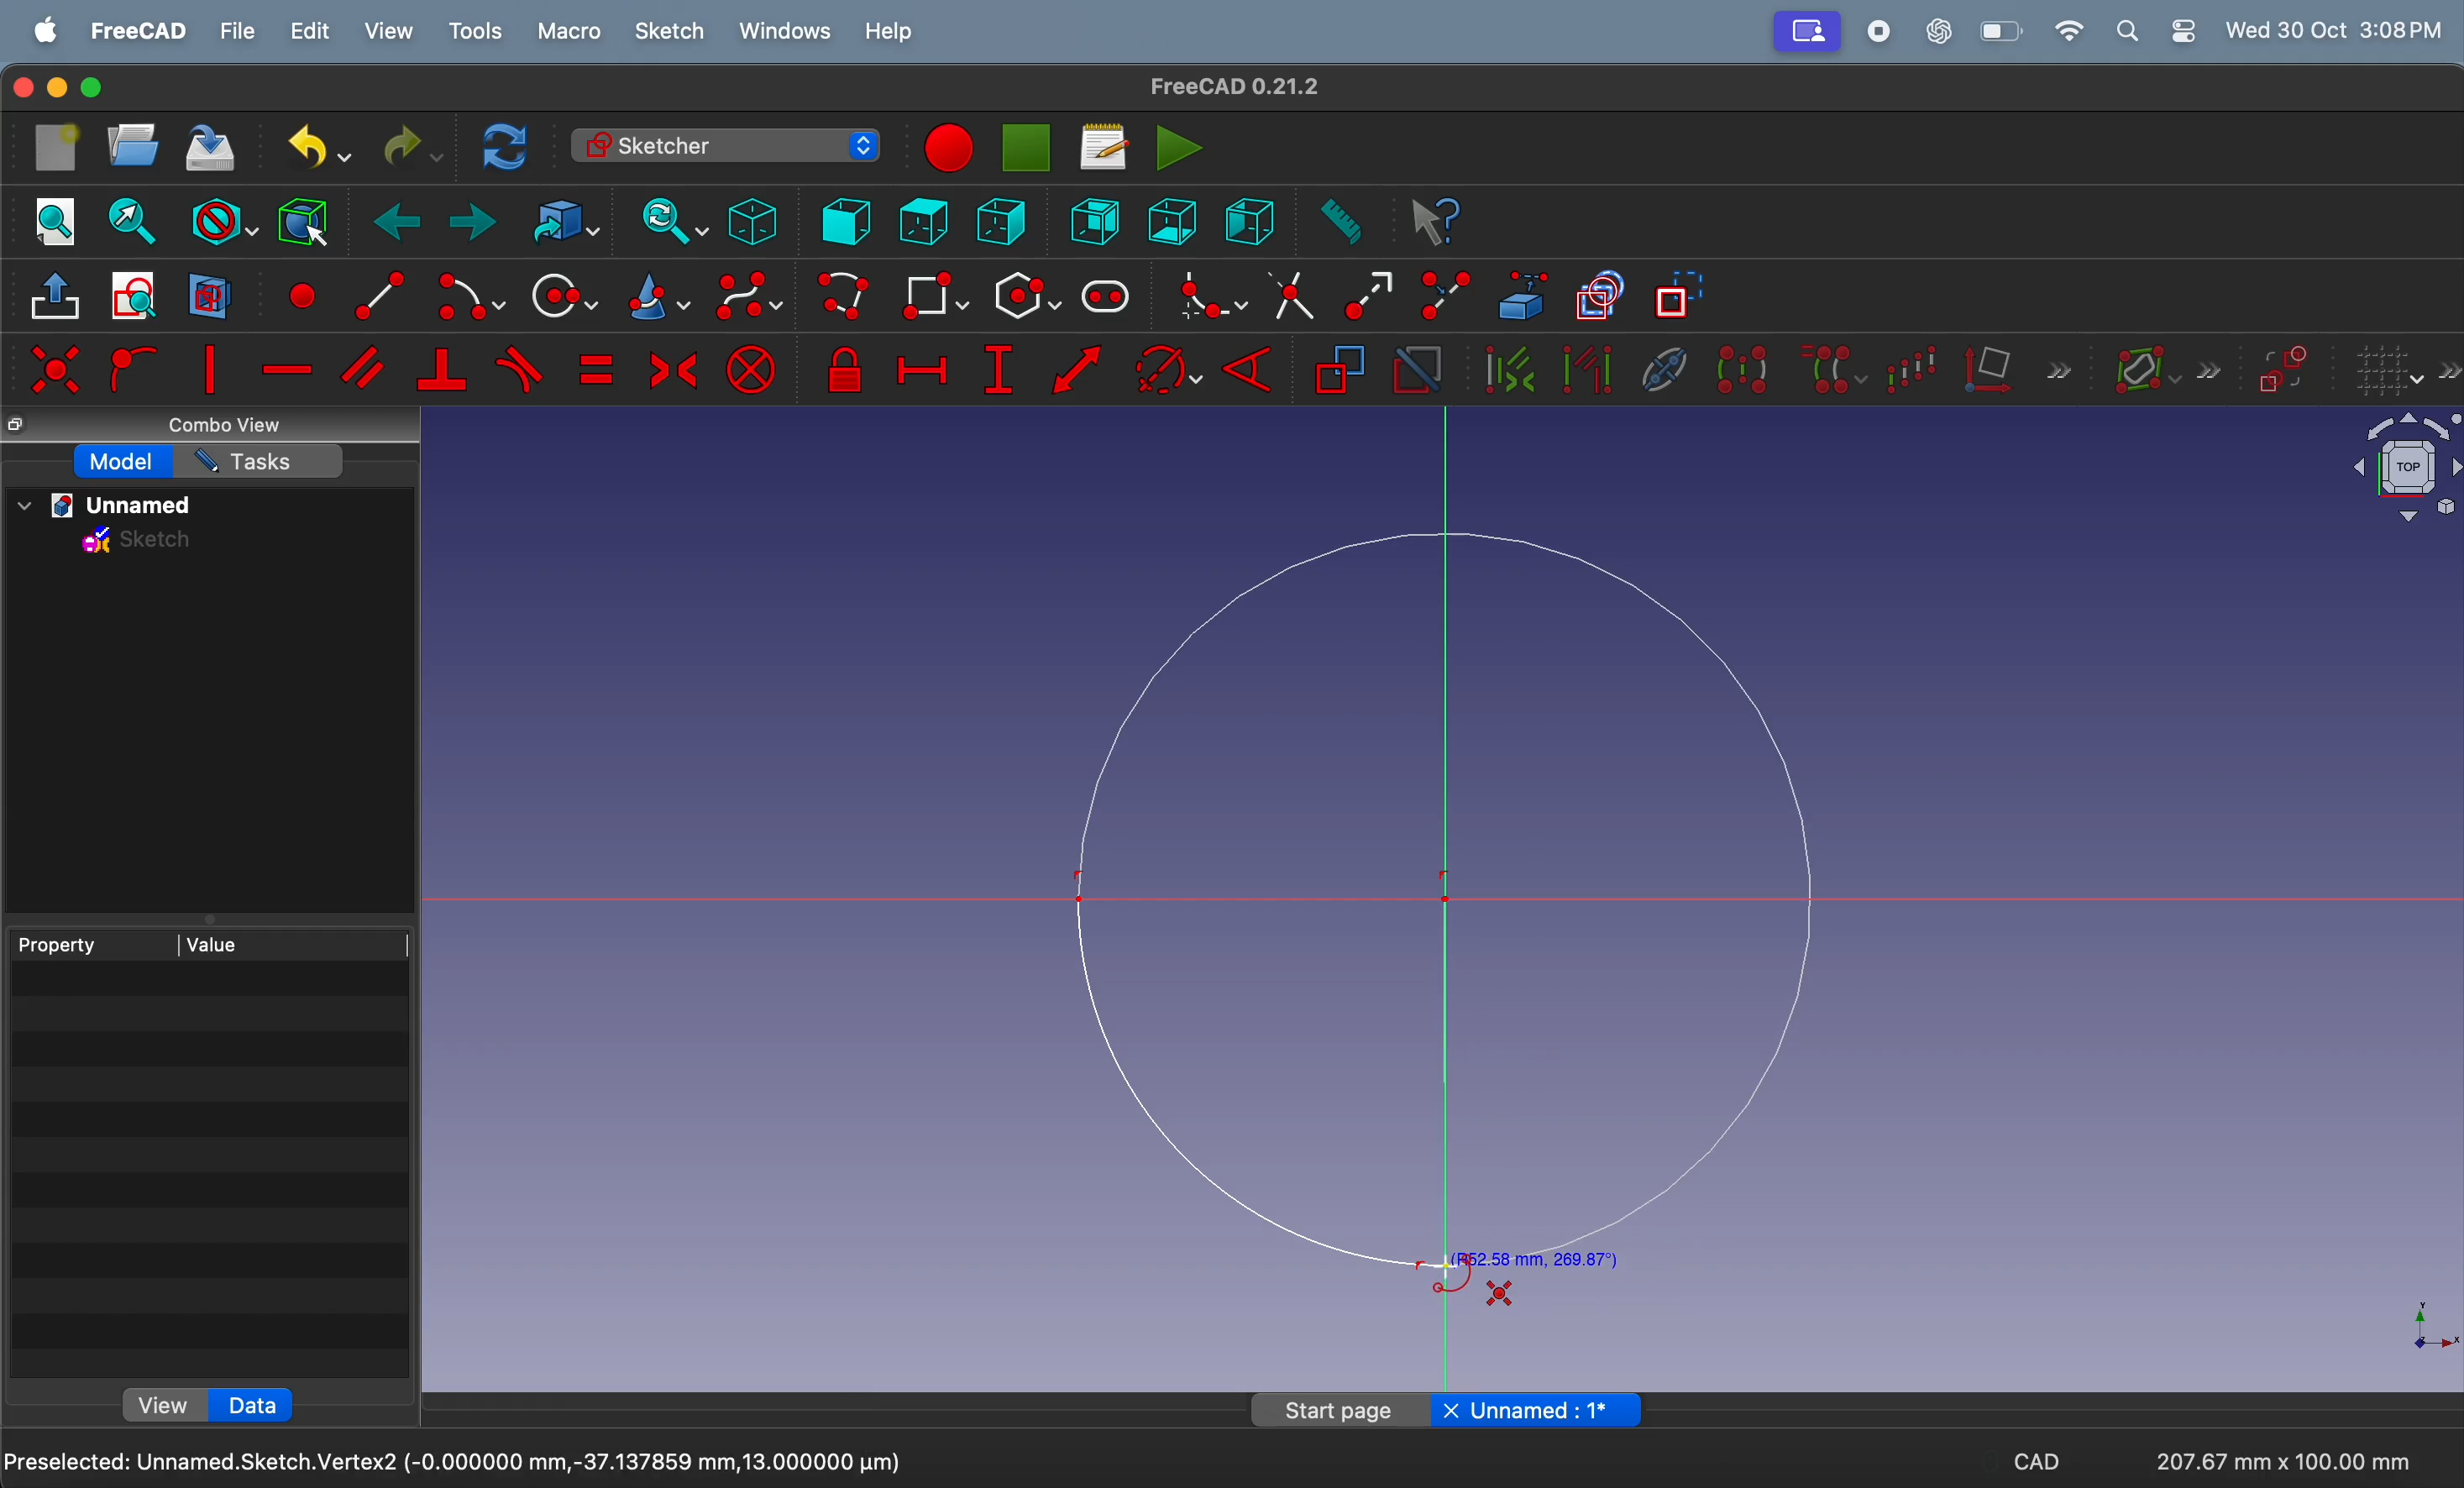 This screenshot has height=1488, width=2464. Describe the element at coordinates (1587, 372) in the screenshot. I see `select associated geometry` at that location.